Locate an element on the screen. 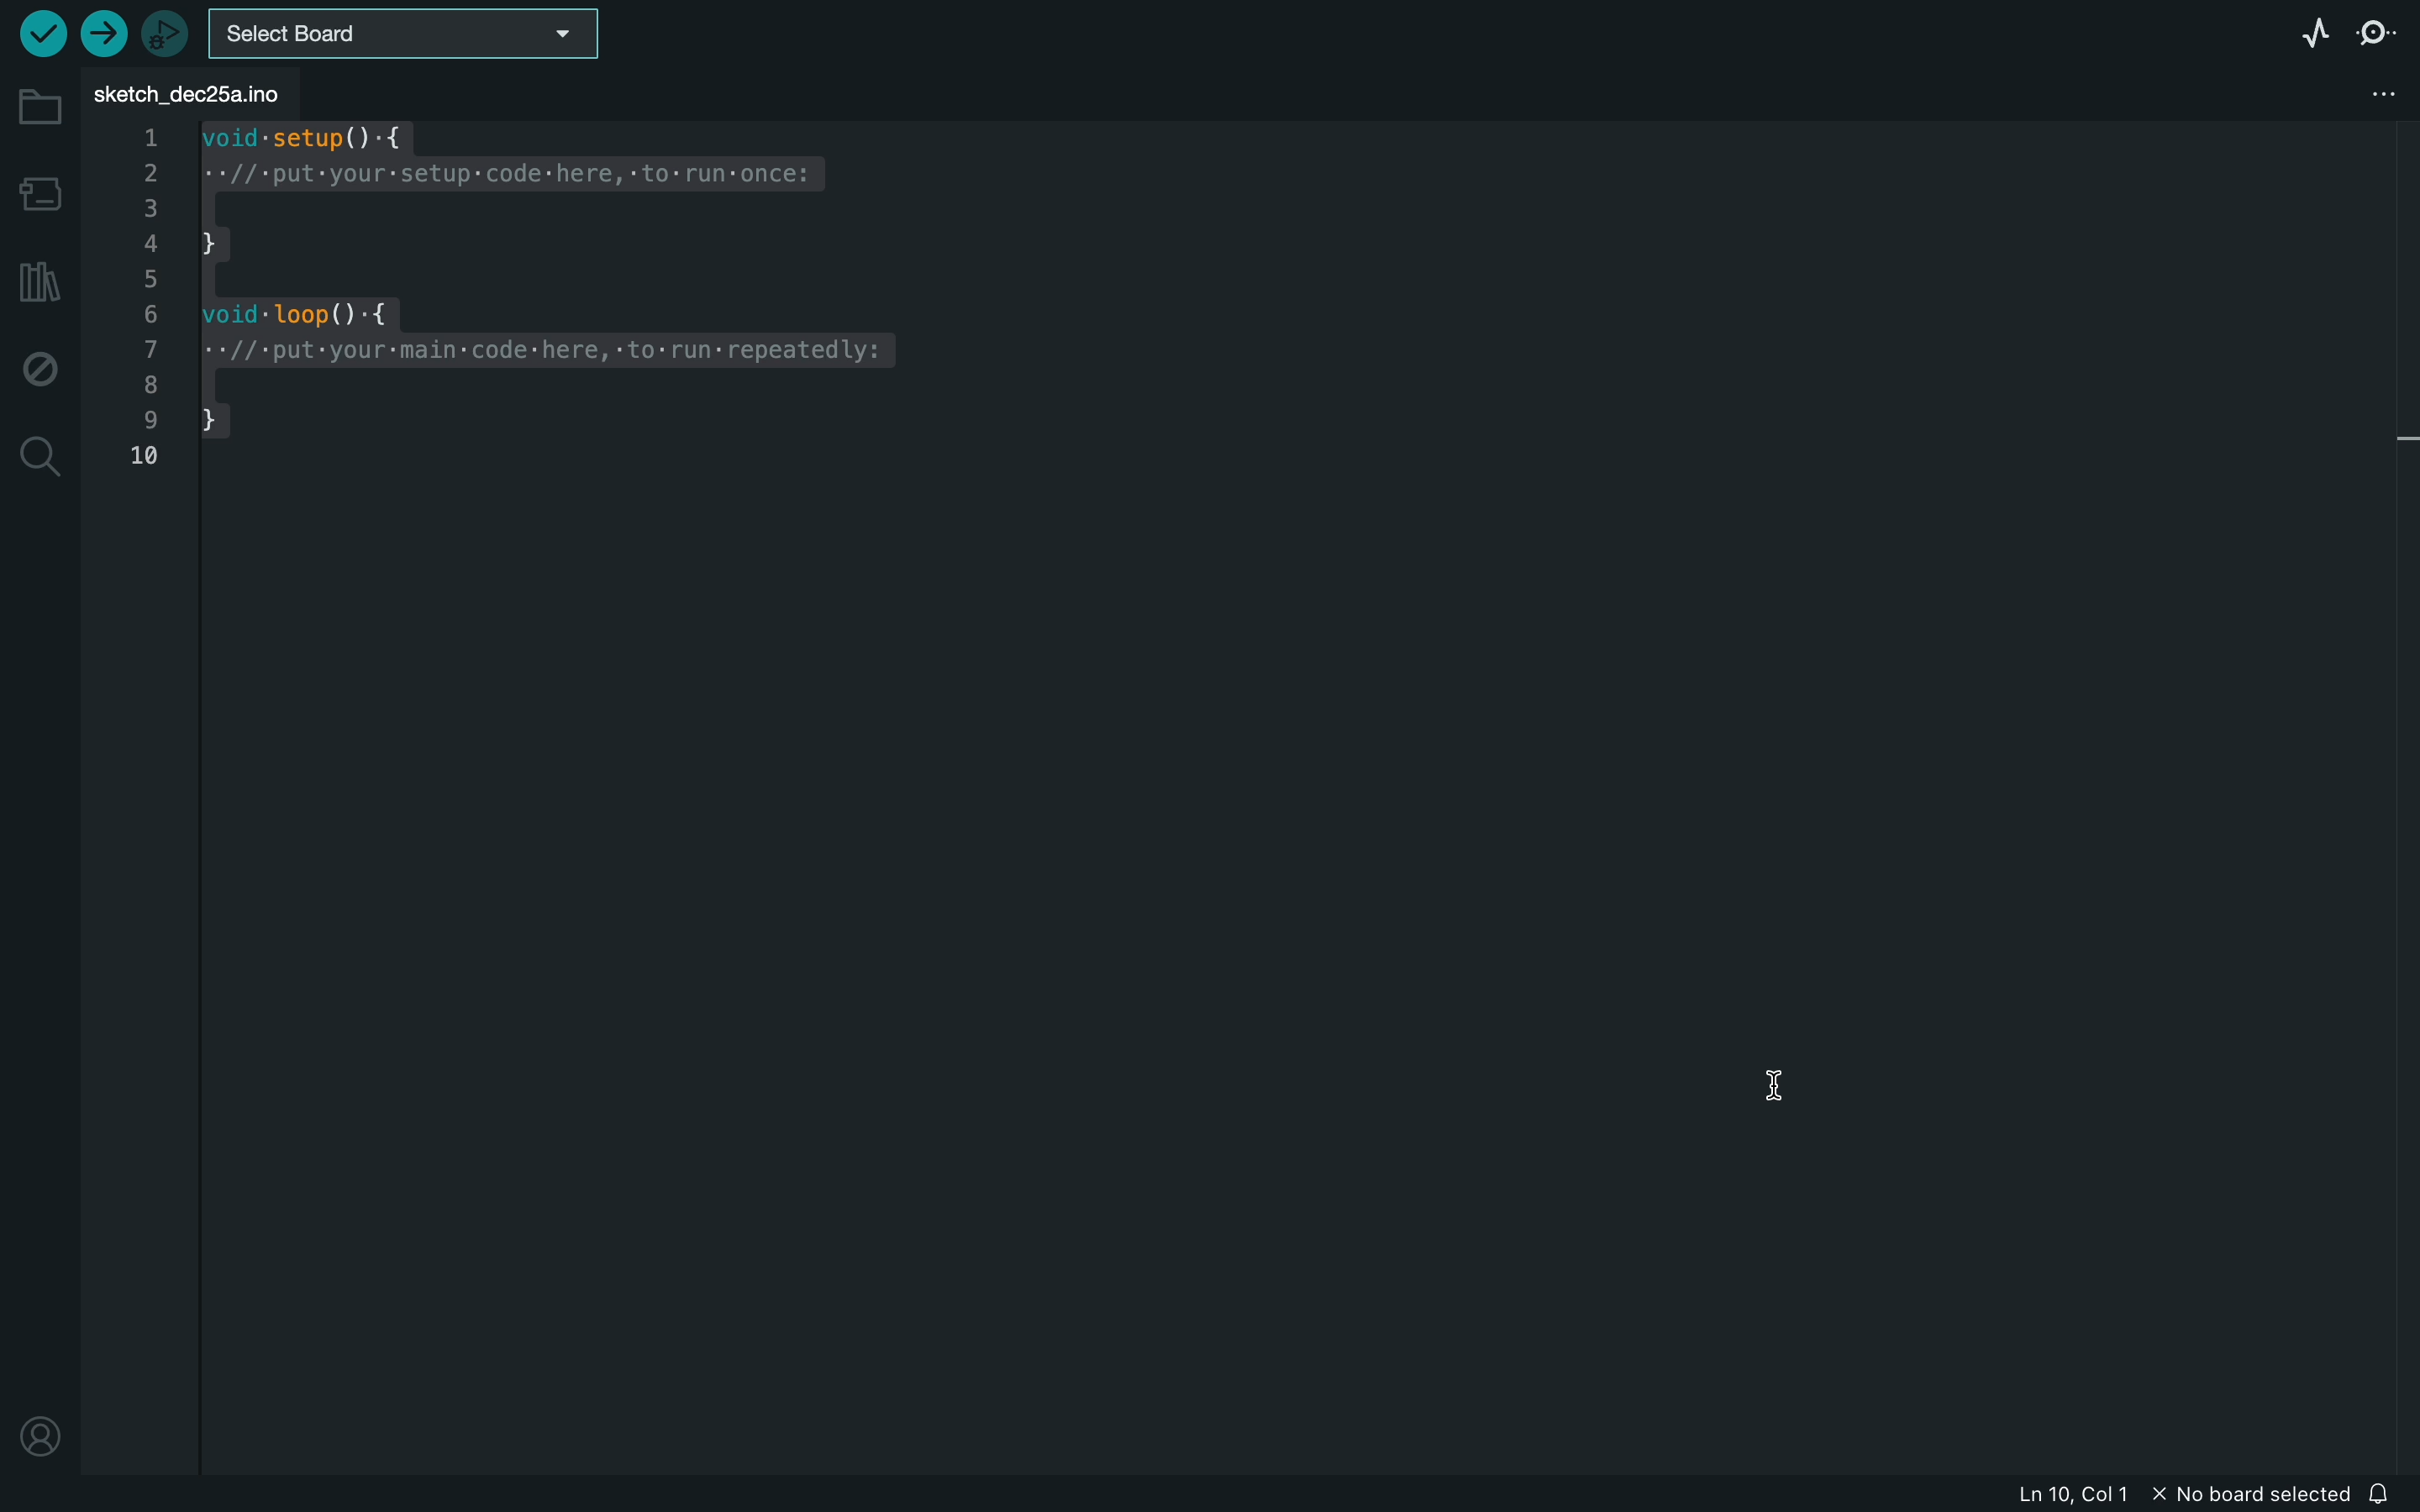  file  tab is located at coordinates (200, 92).